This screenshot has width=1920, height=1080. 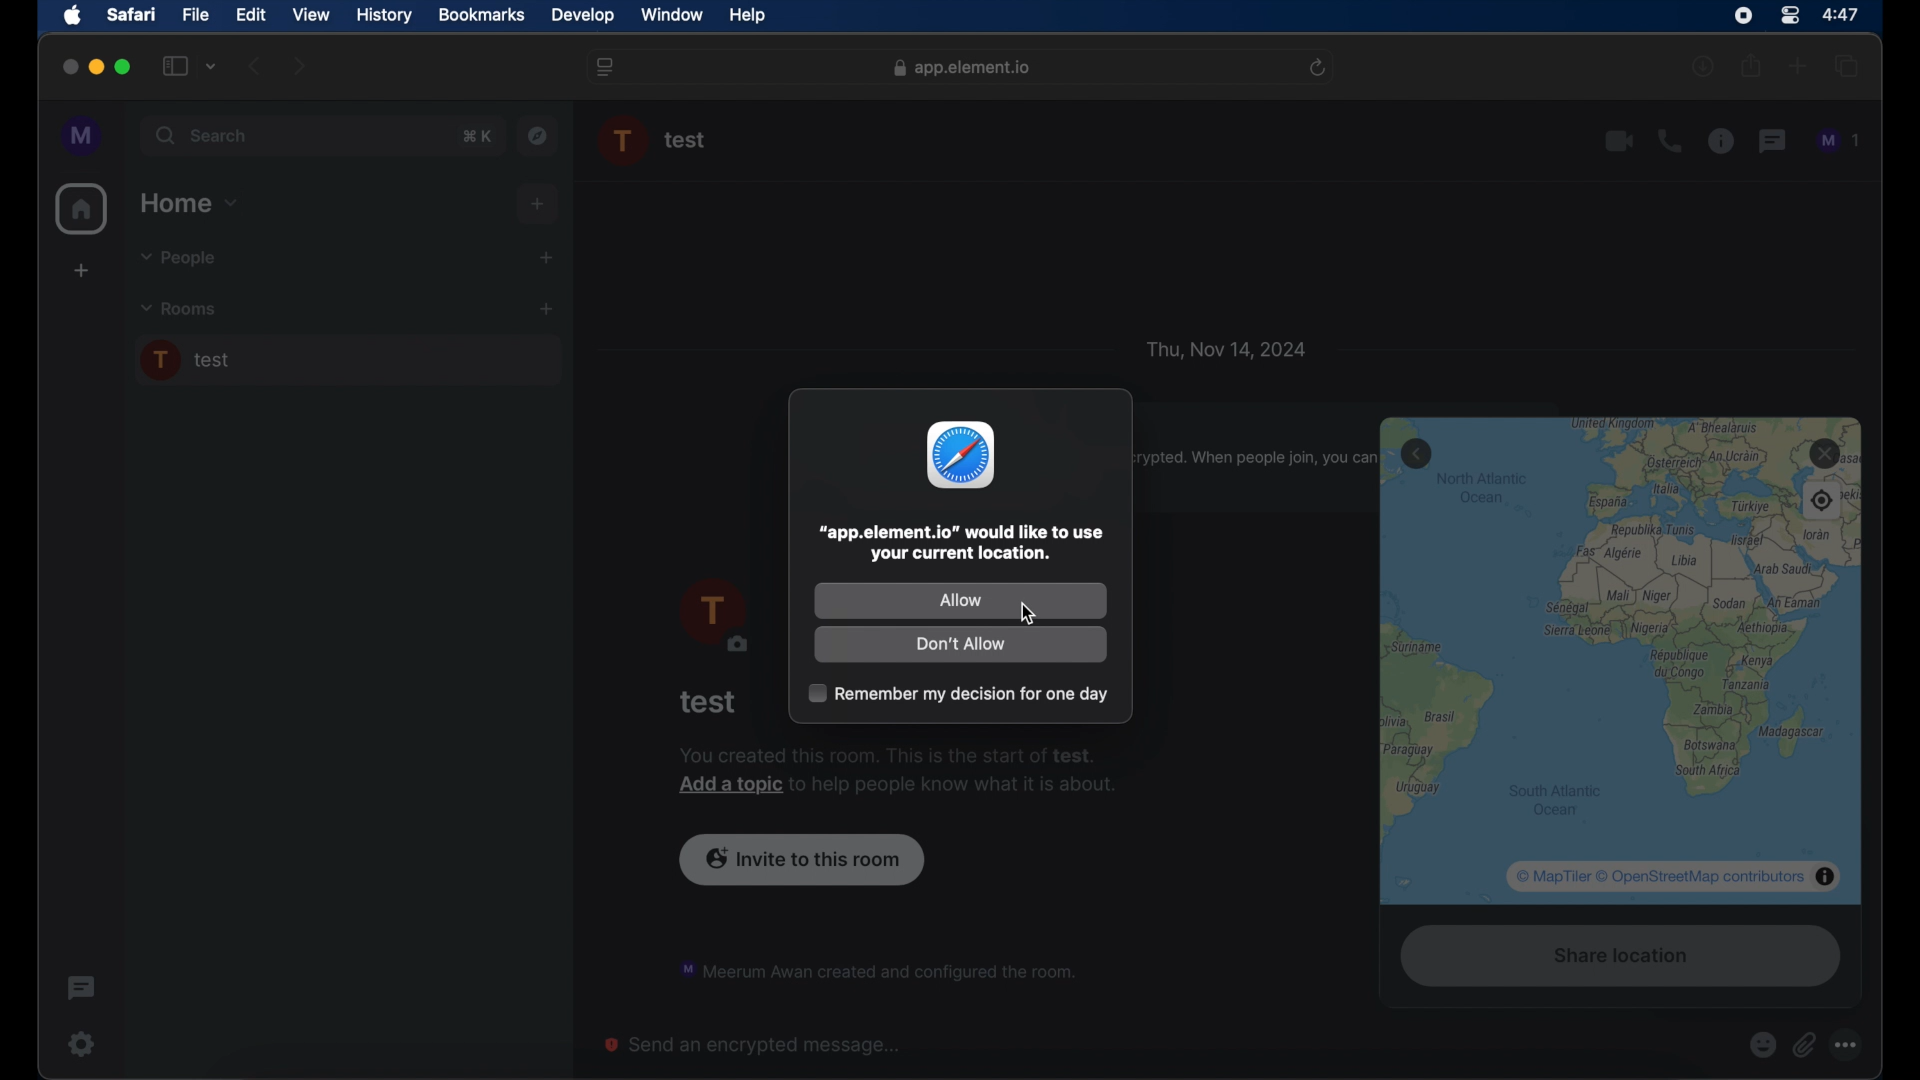 I want to click on search, so click(x=204, y=136).